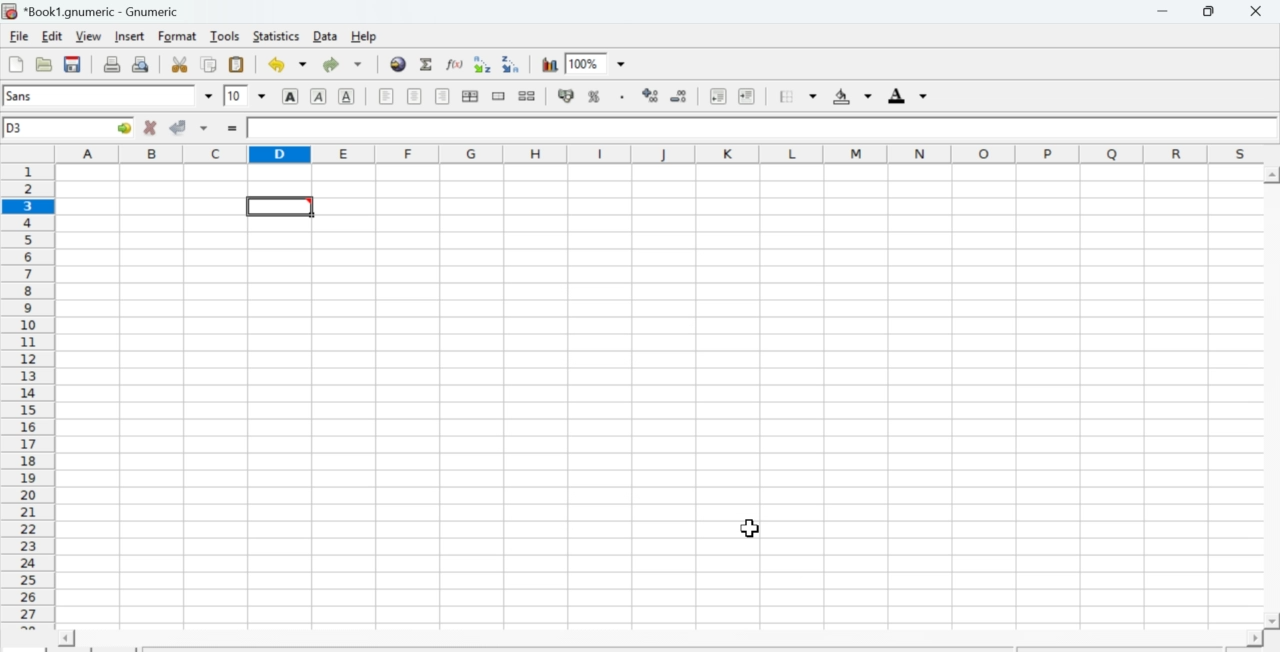  What do you see at coordinates (470, 97) in the screenshot?
I see `Center horizontally` at bounding box center [470, 97].